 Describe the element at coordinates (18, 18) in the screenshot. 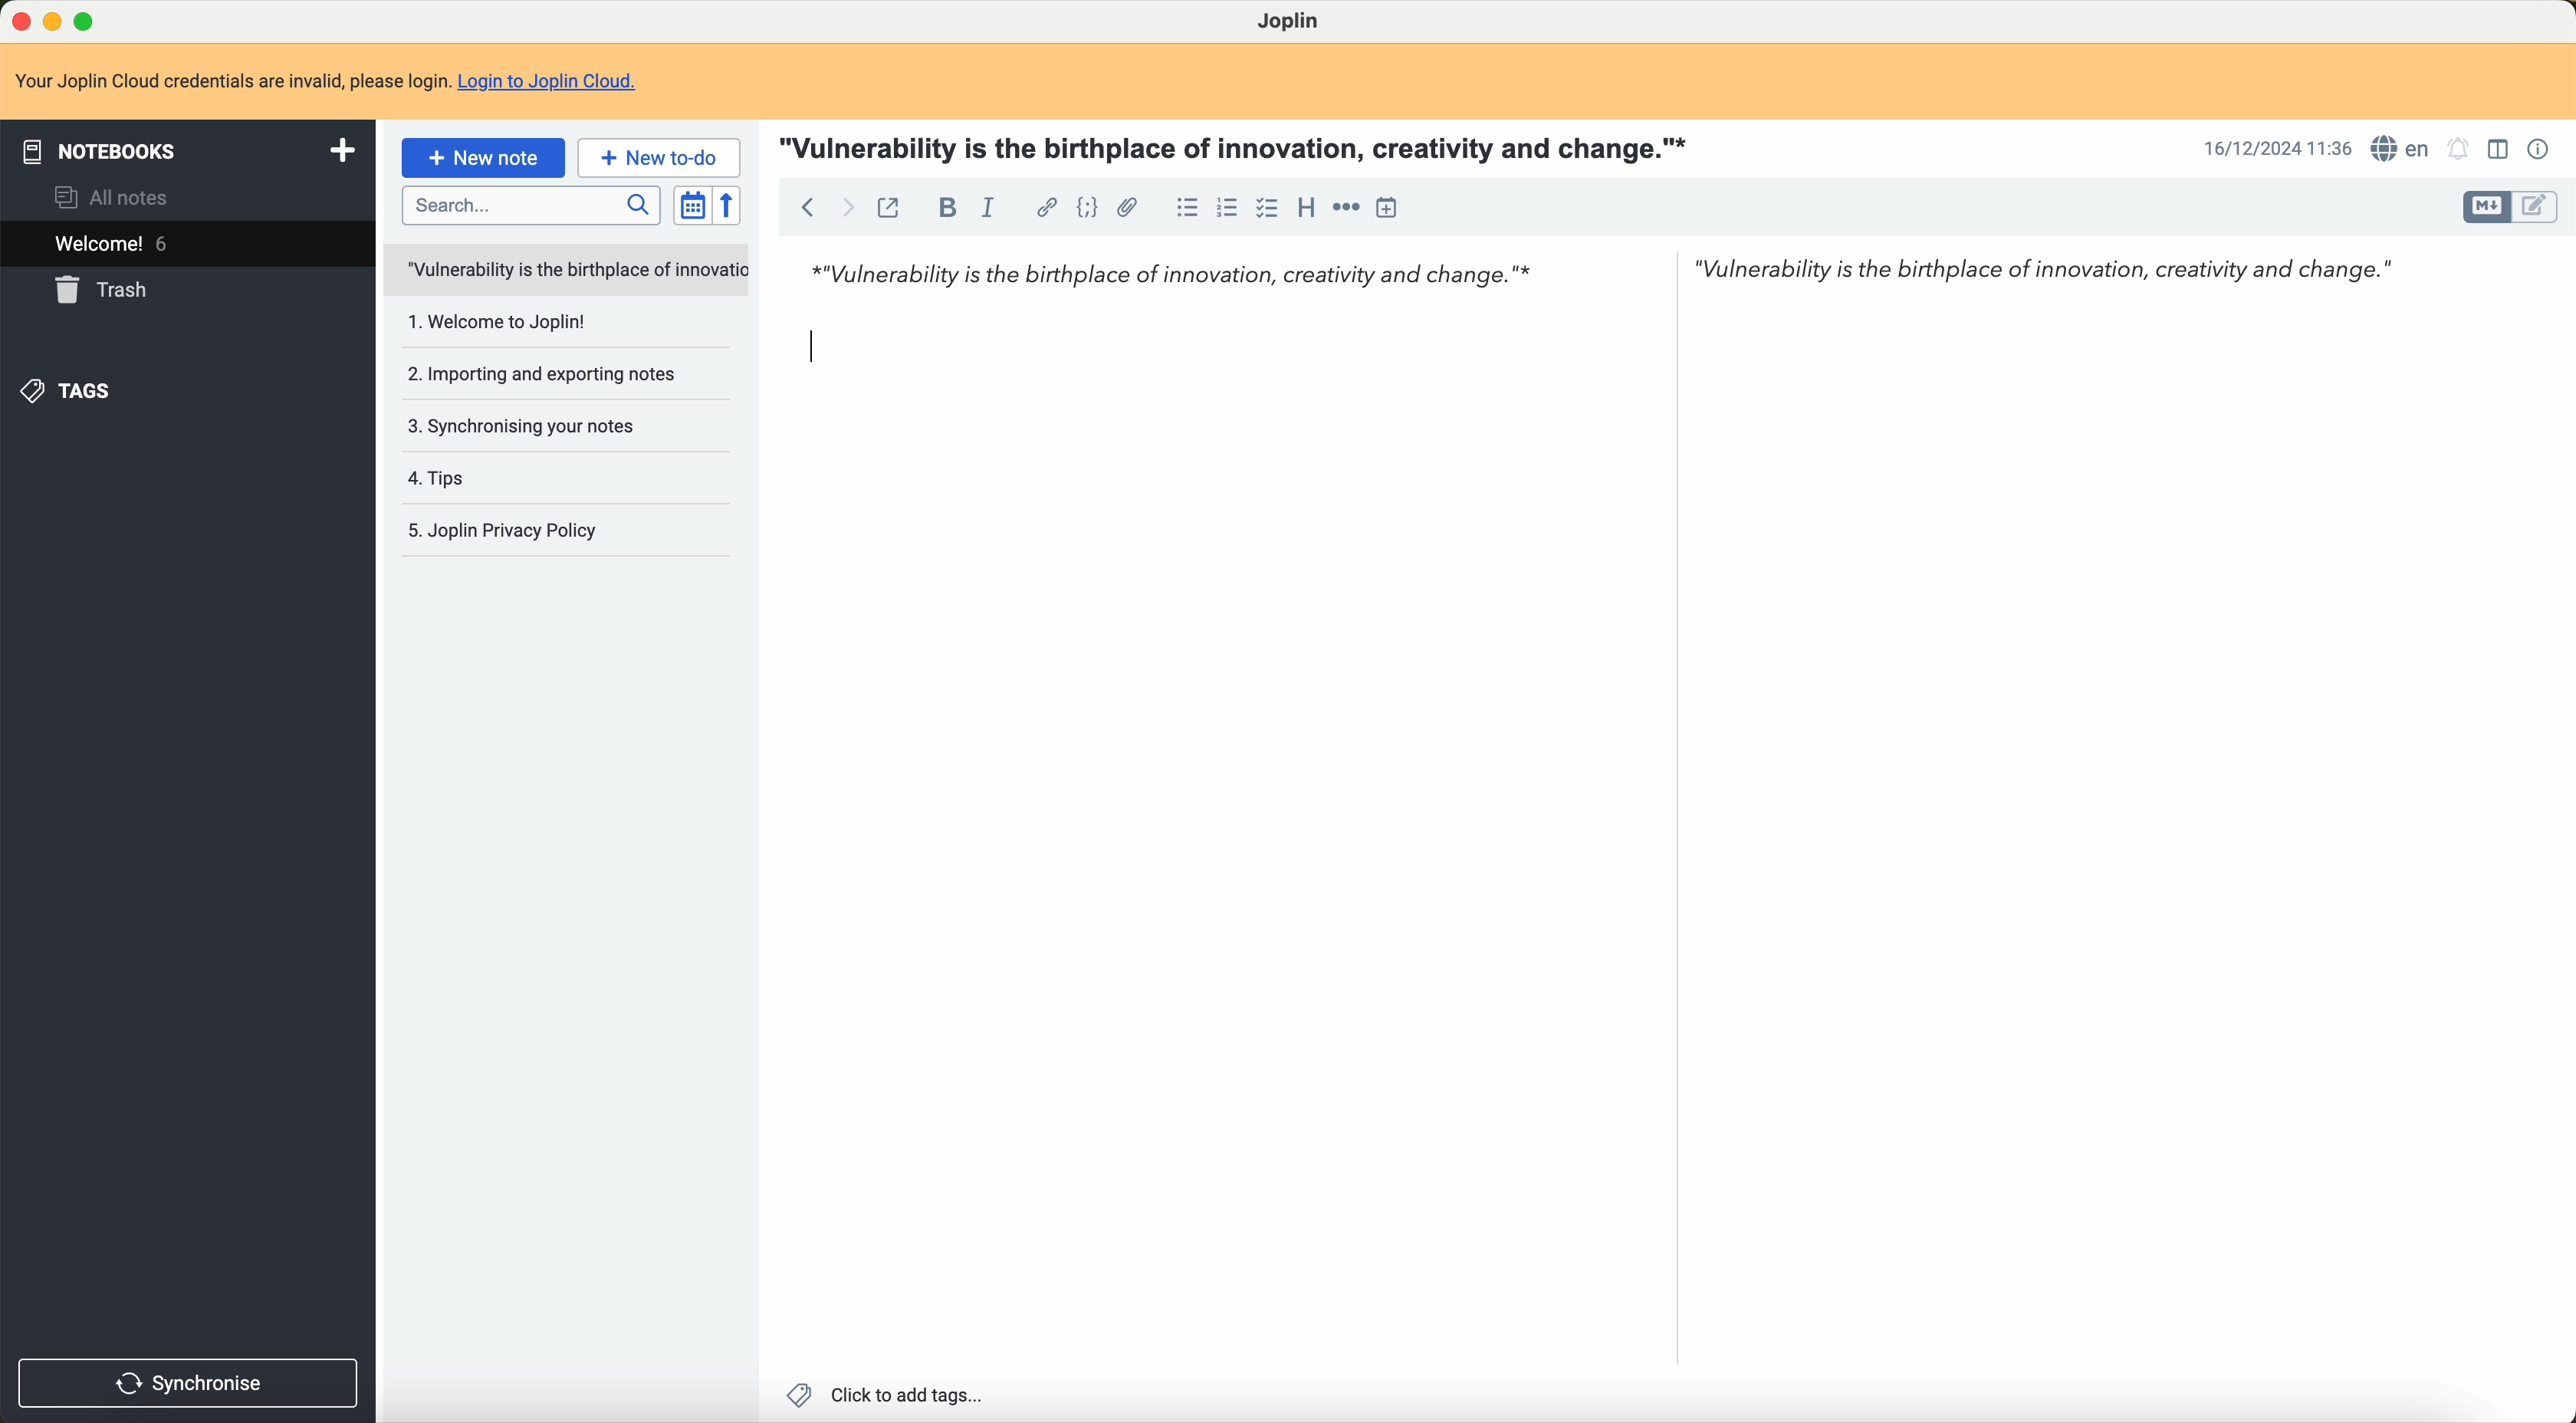

I see `close program` at that location.